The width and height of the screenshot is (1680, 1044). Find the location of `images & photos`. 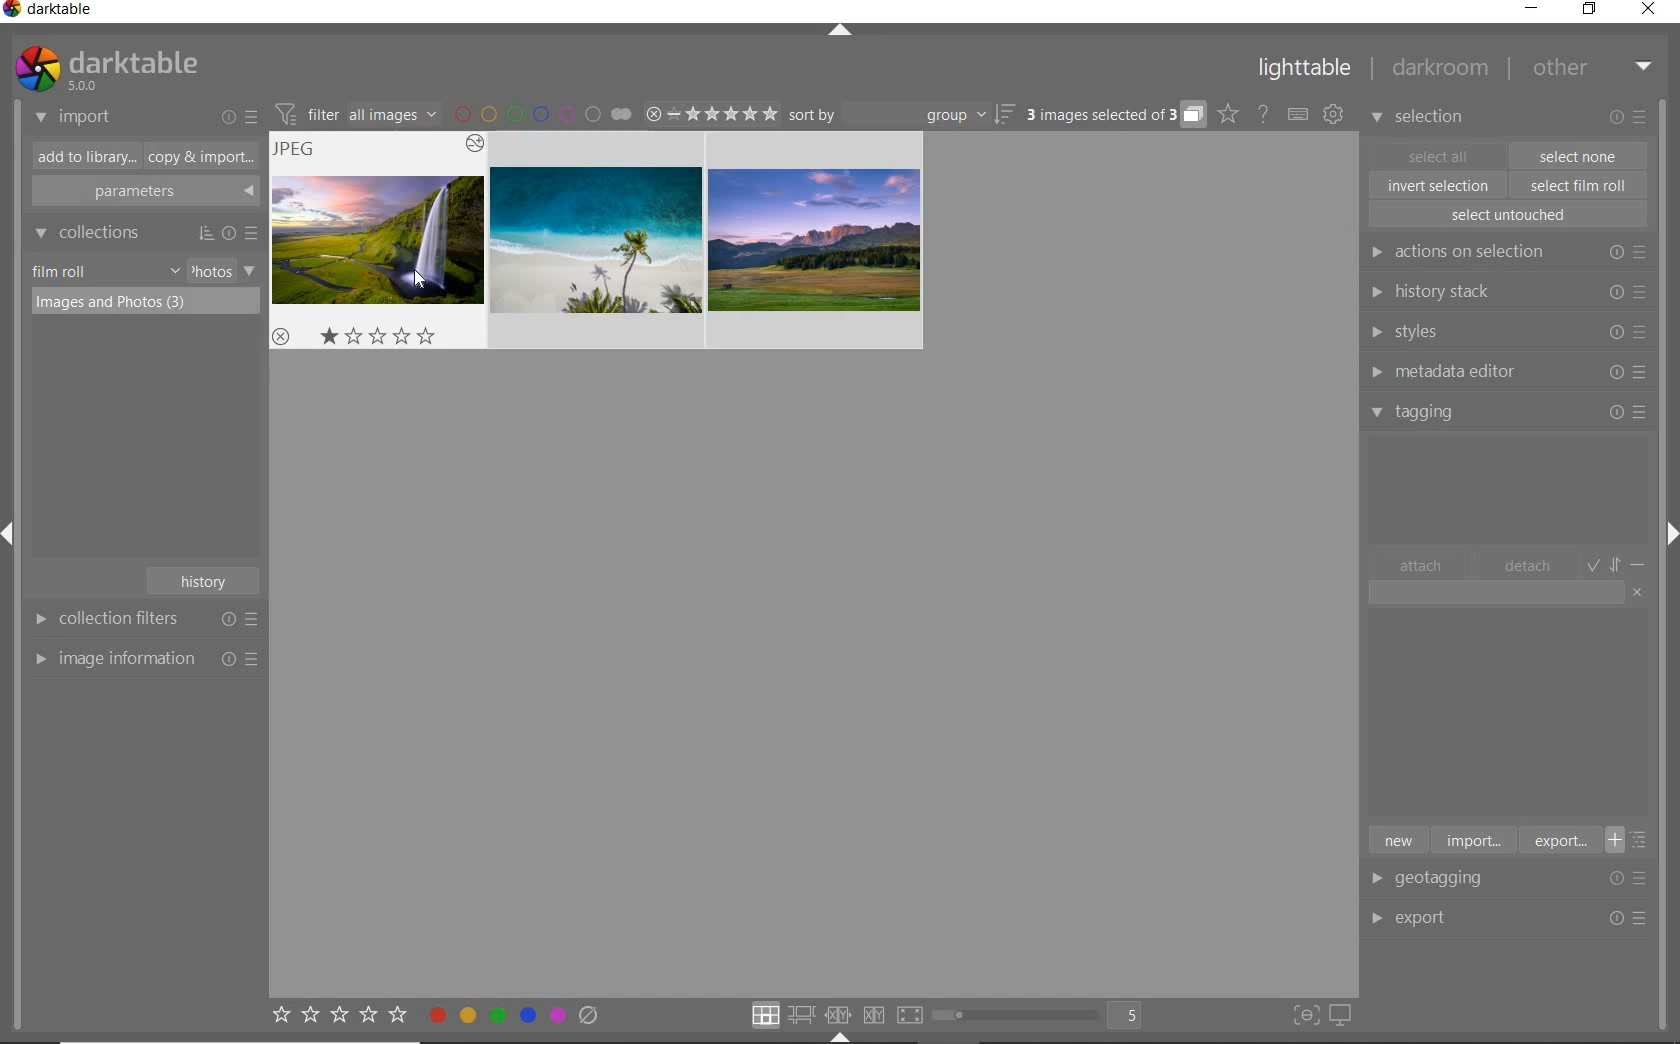

images & photos is located at coordinates (146, 303).